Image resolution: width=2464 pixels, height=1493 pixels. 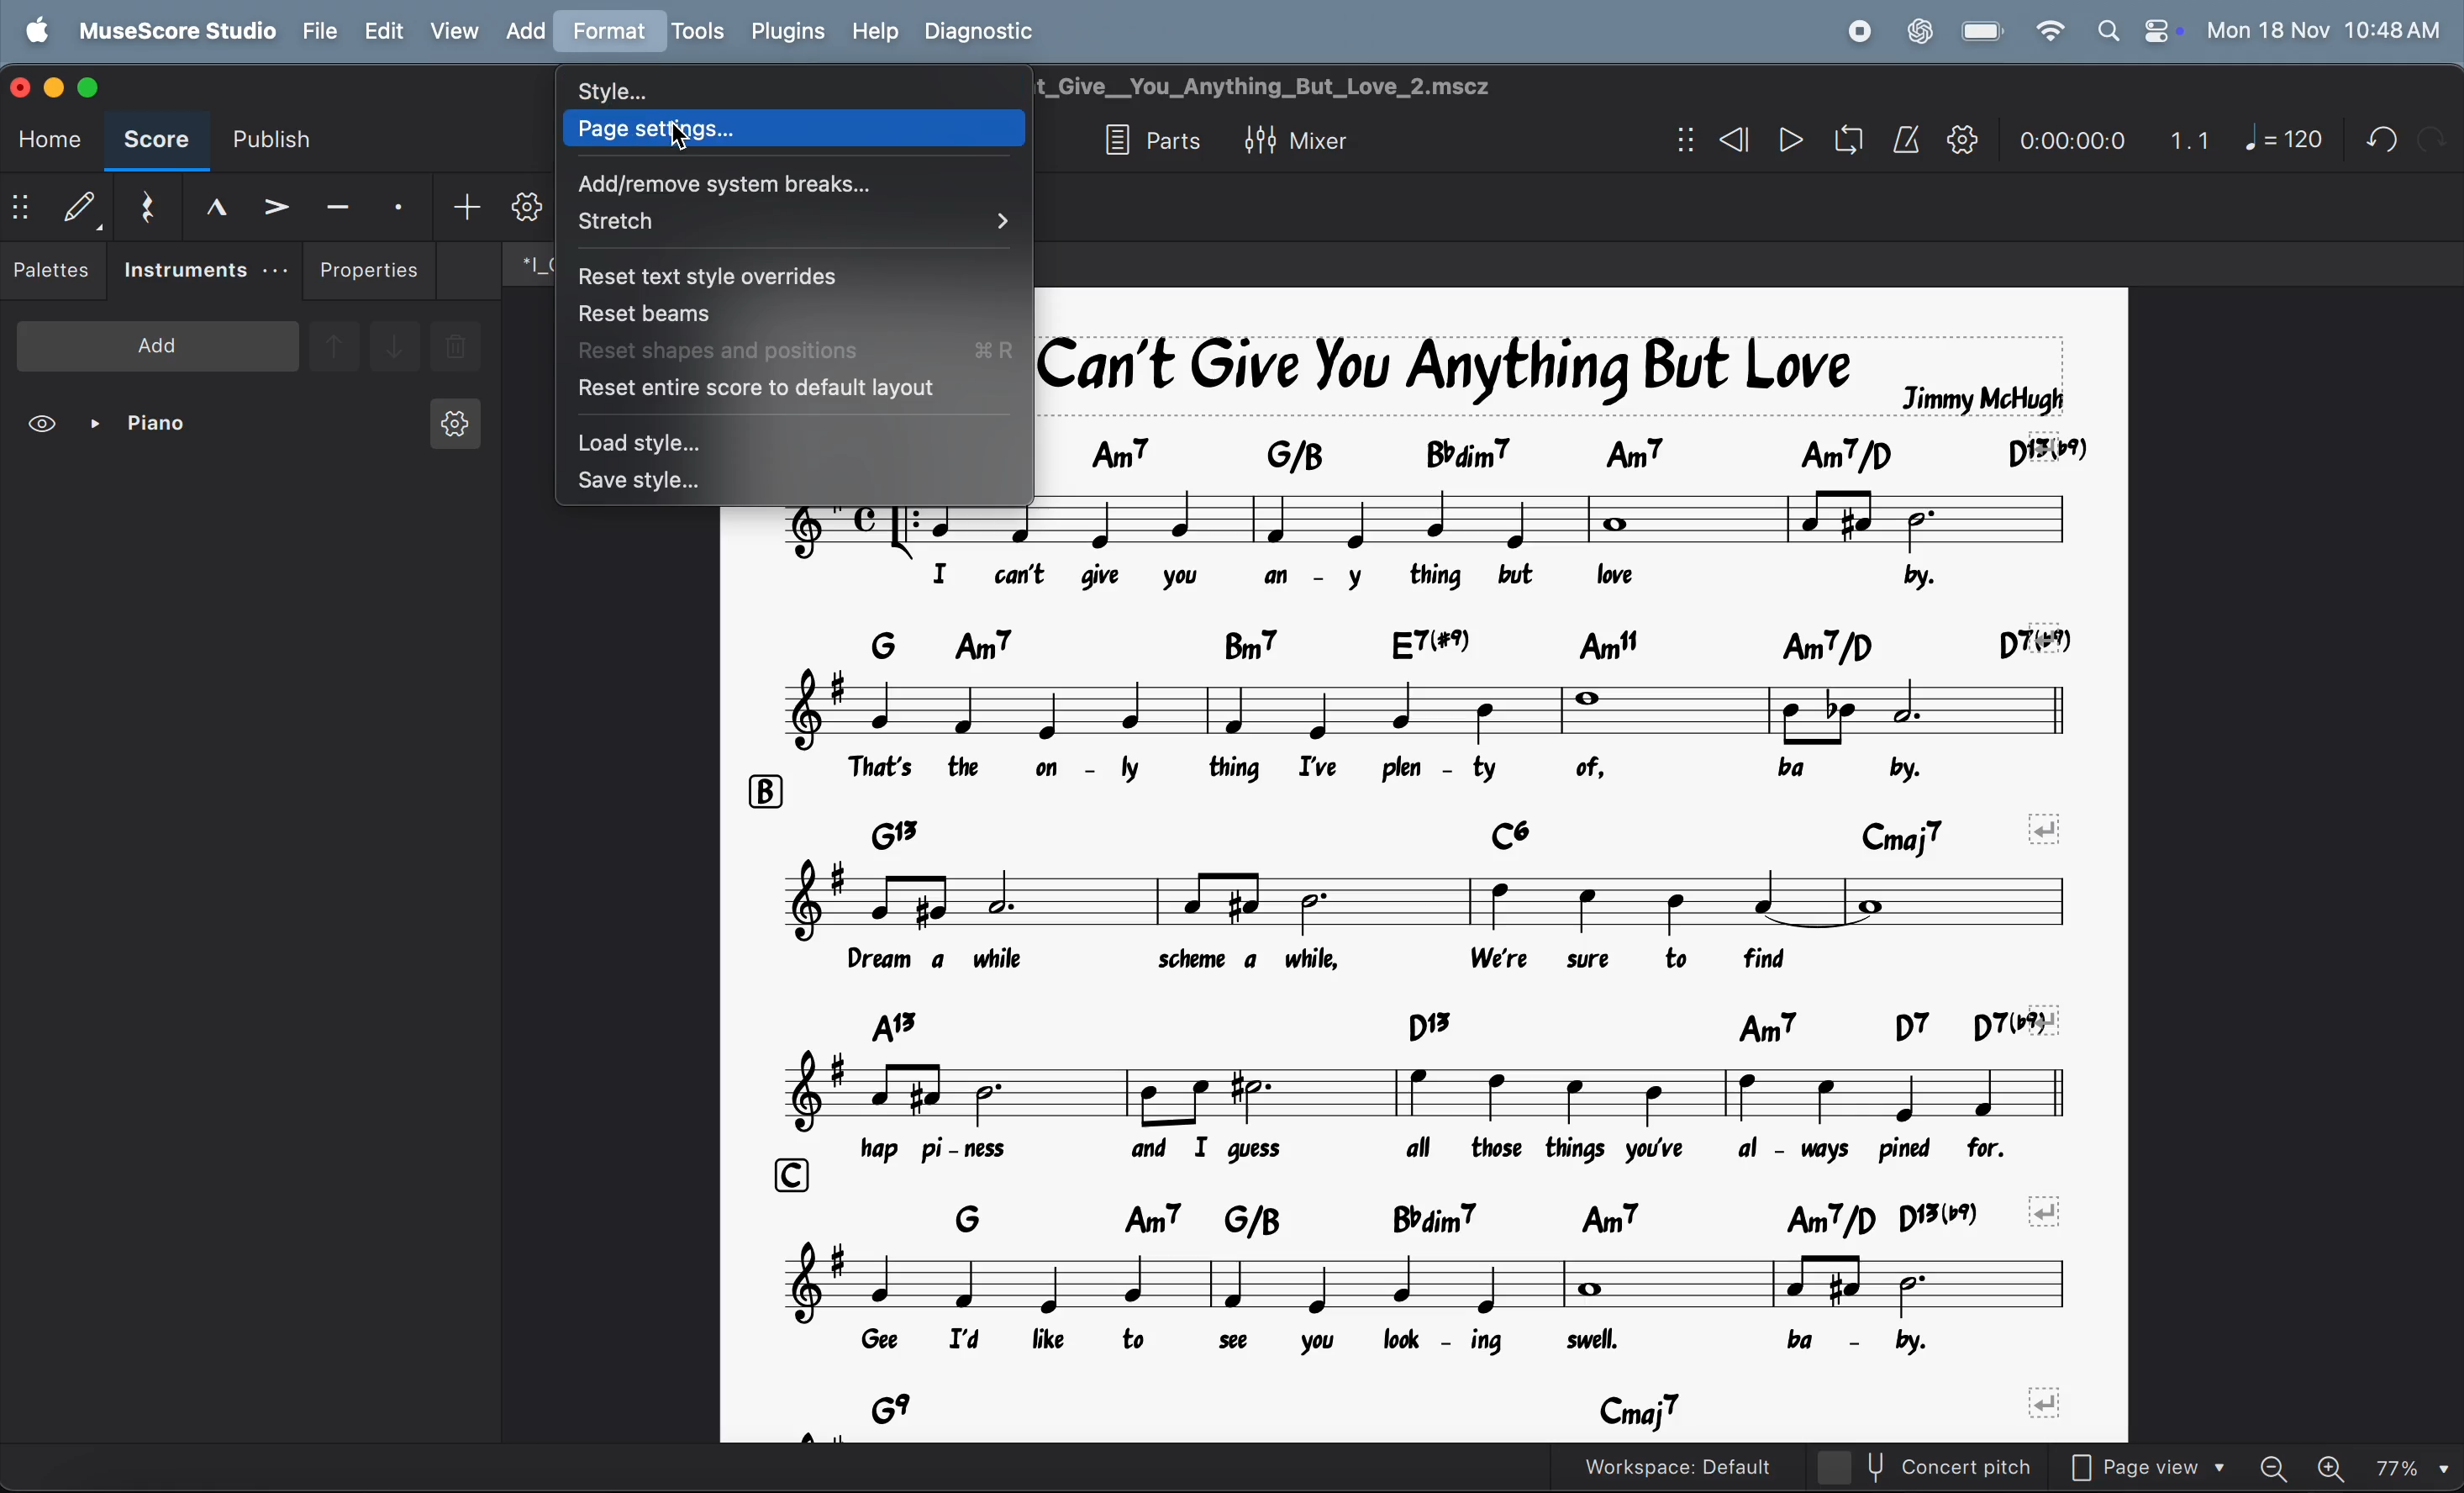 I want to click on view, so click(x=453, y=30).